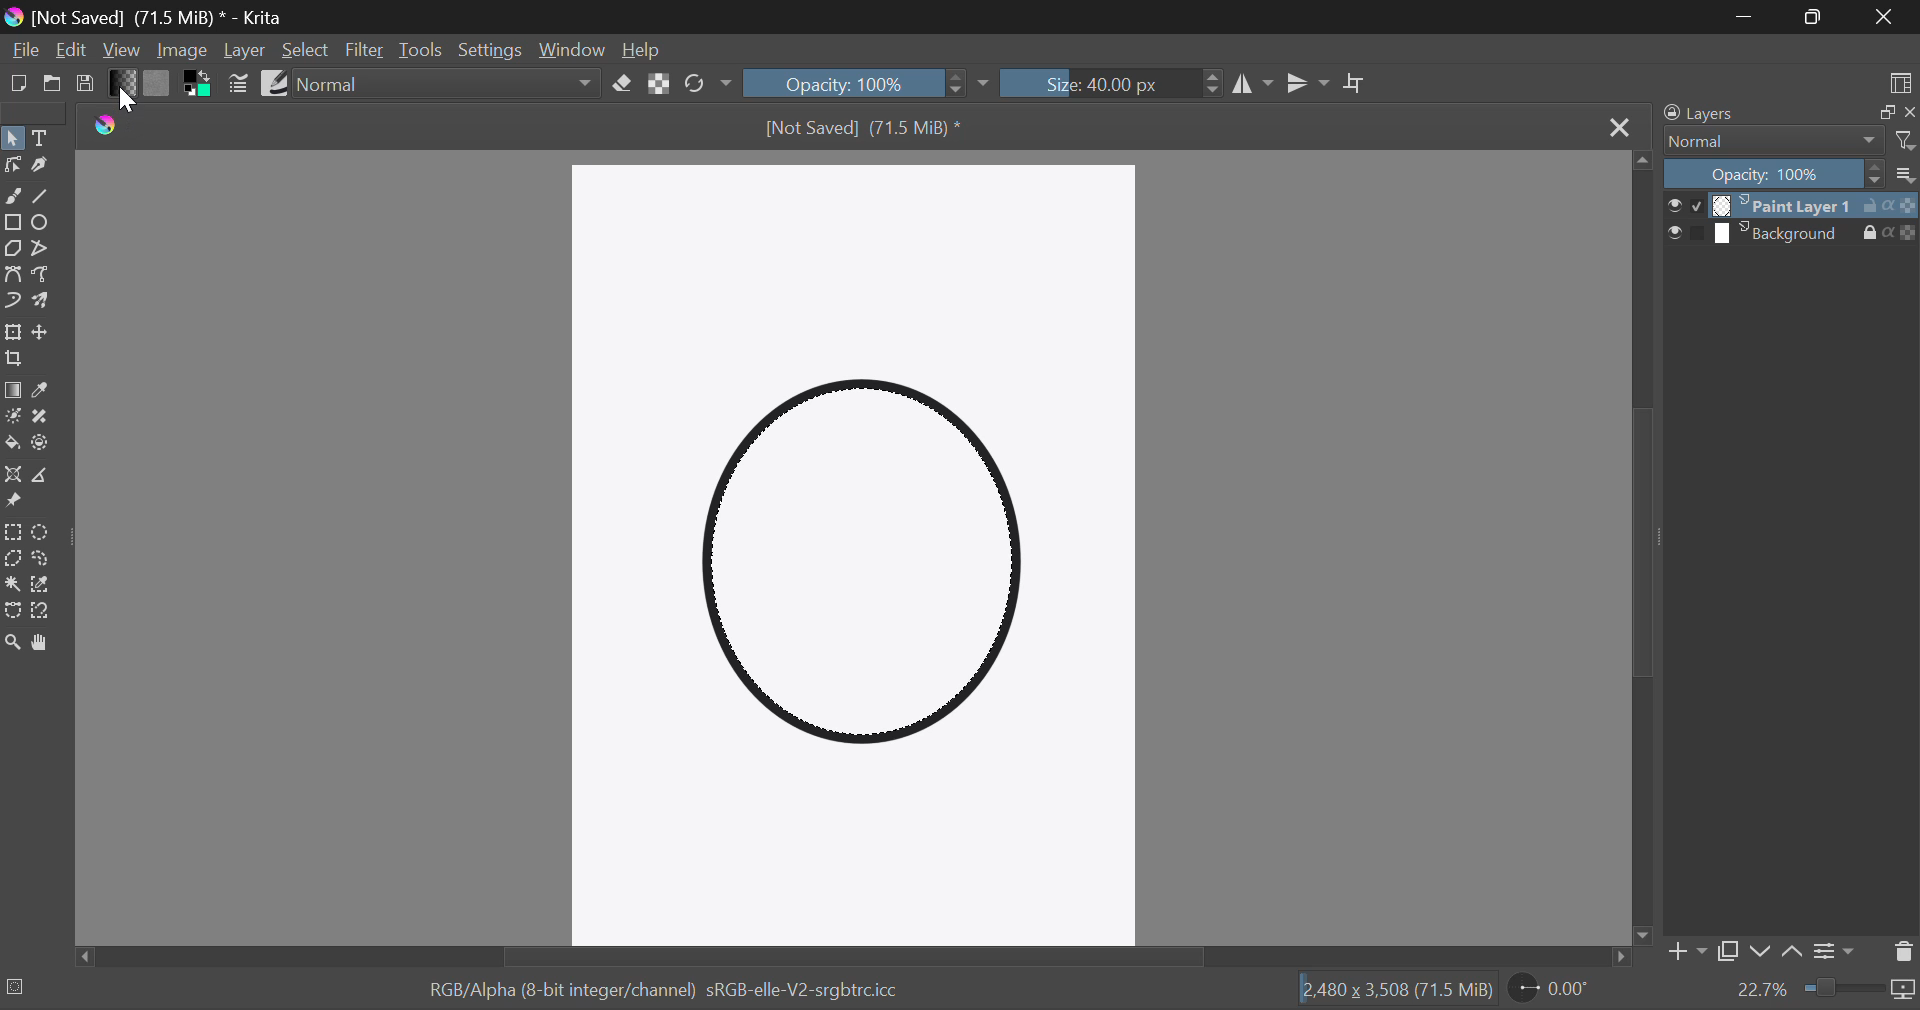  What do you see at coordinates (1784, 206) in the screenshot?
I see `layer 1` at bounding box center [1784, 206].